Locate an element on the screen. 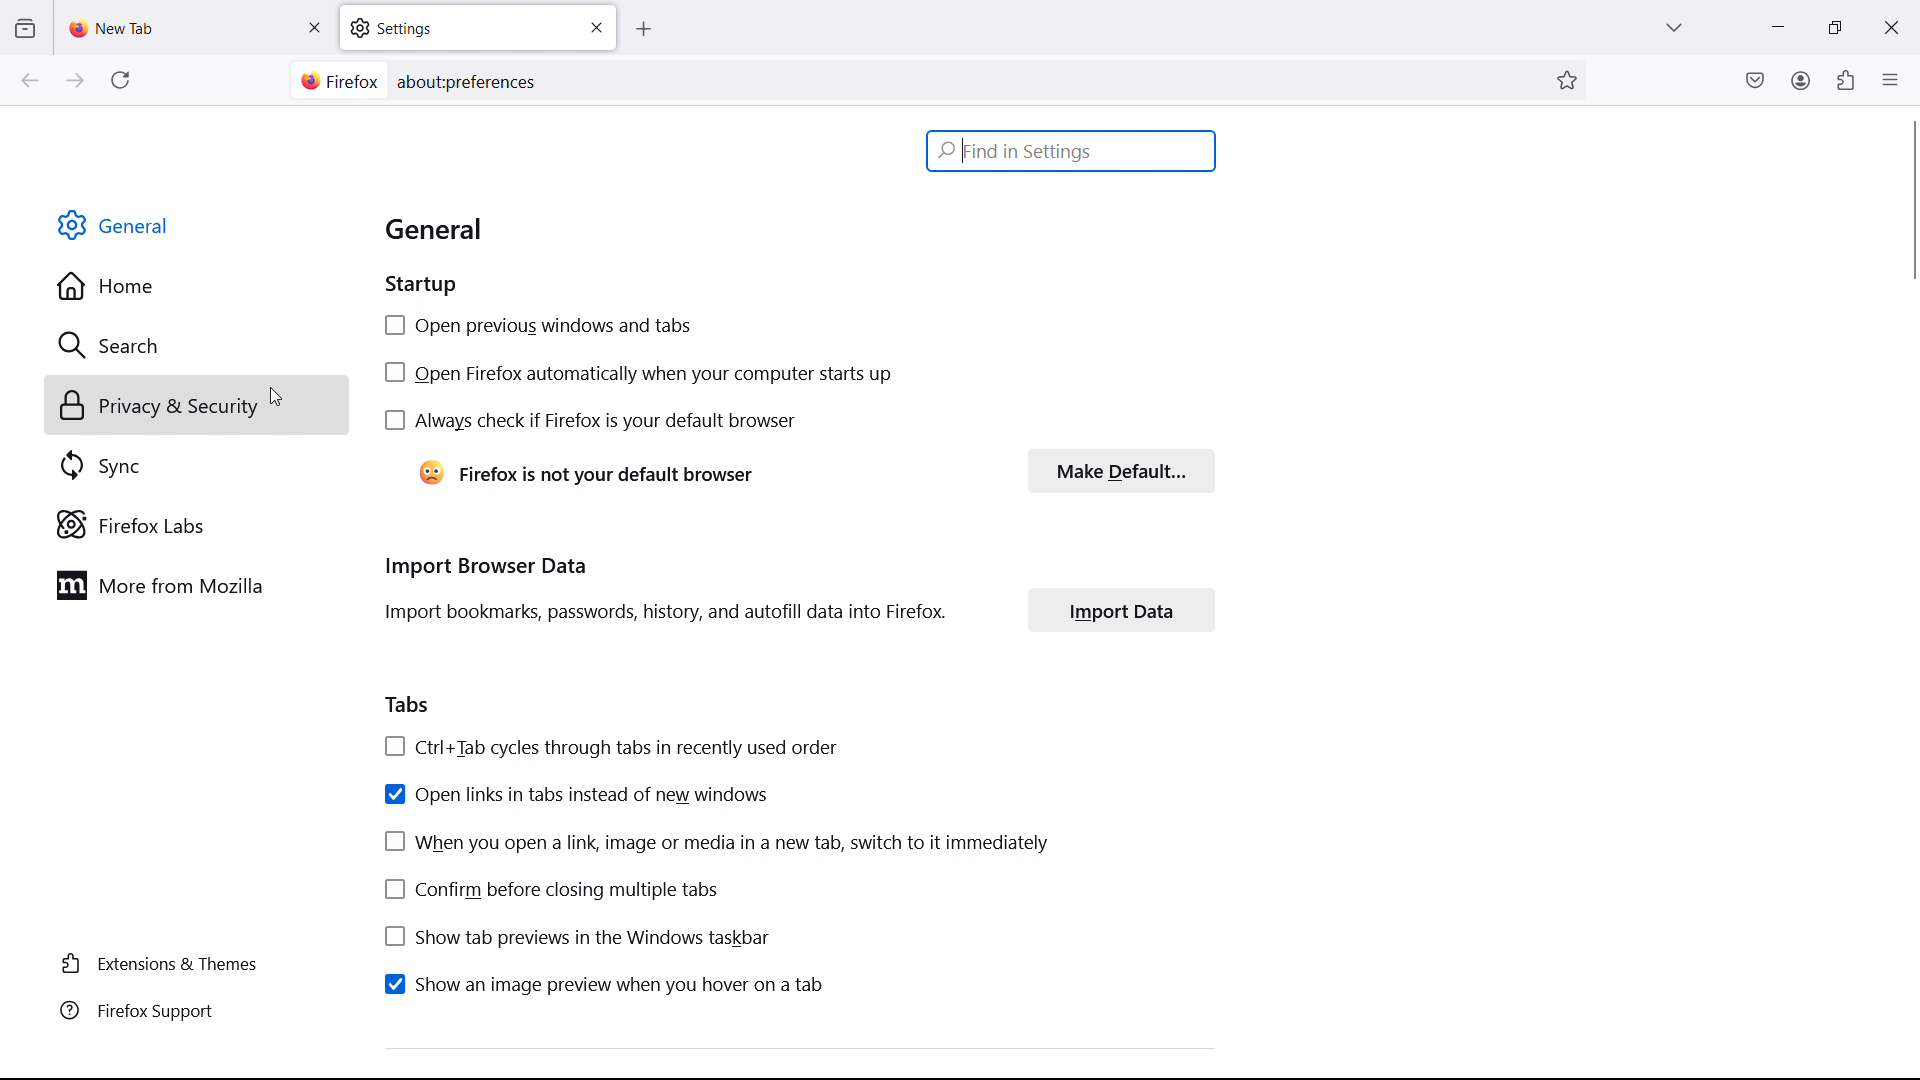 The width and height of the screenshot is (1920, 1080). aboutpreferences is located at coordinates (475, 79).